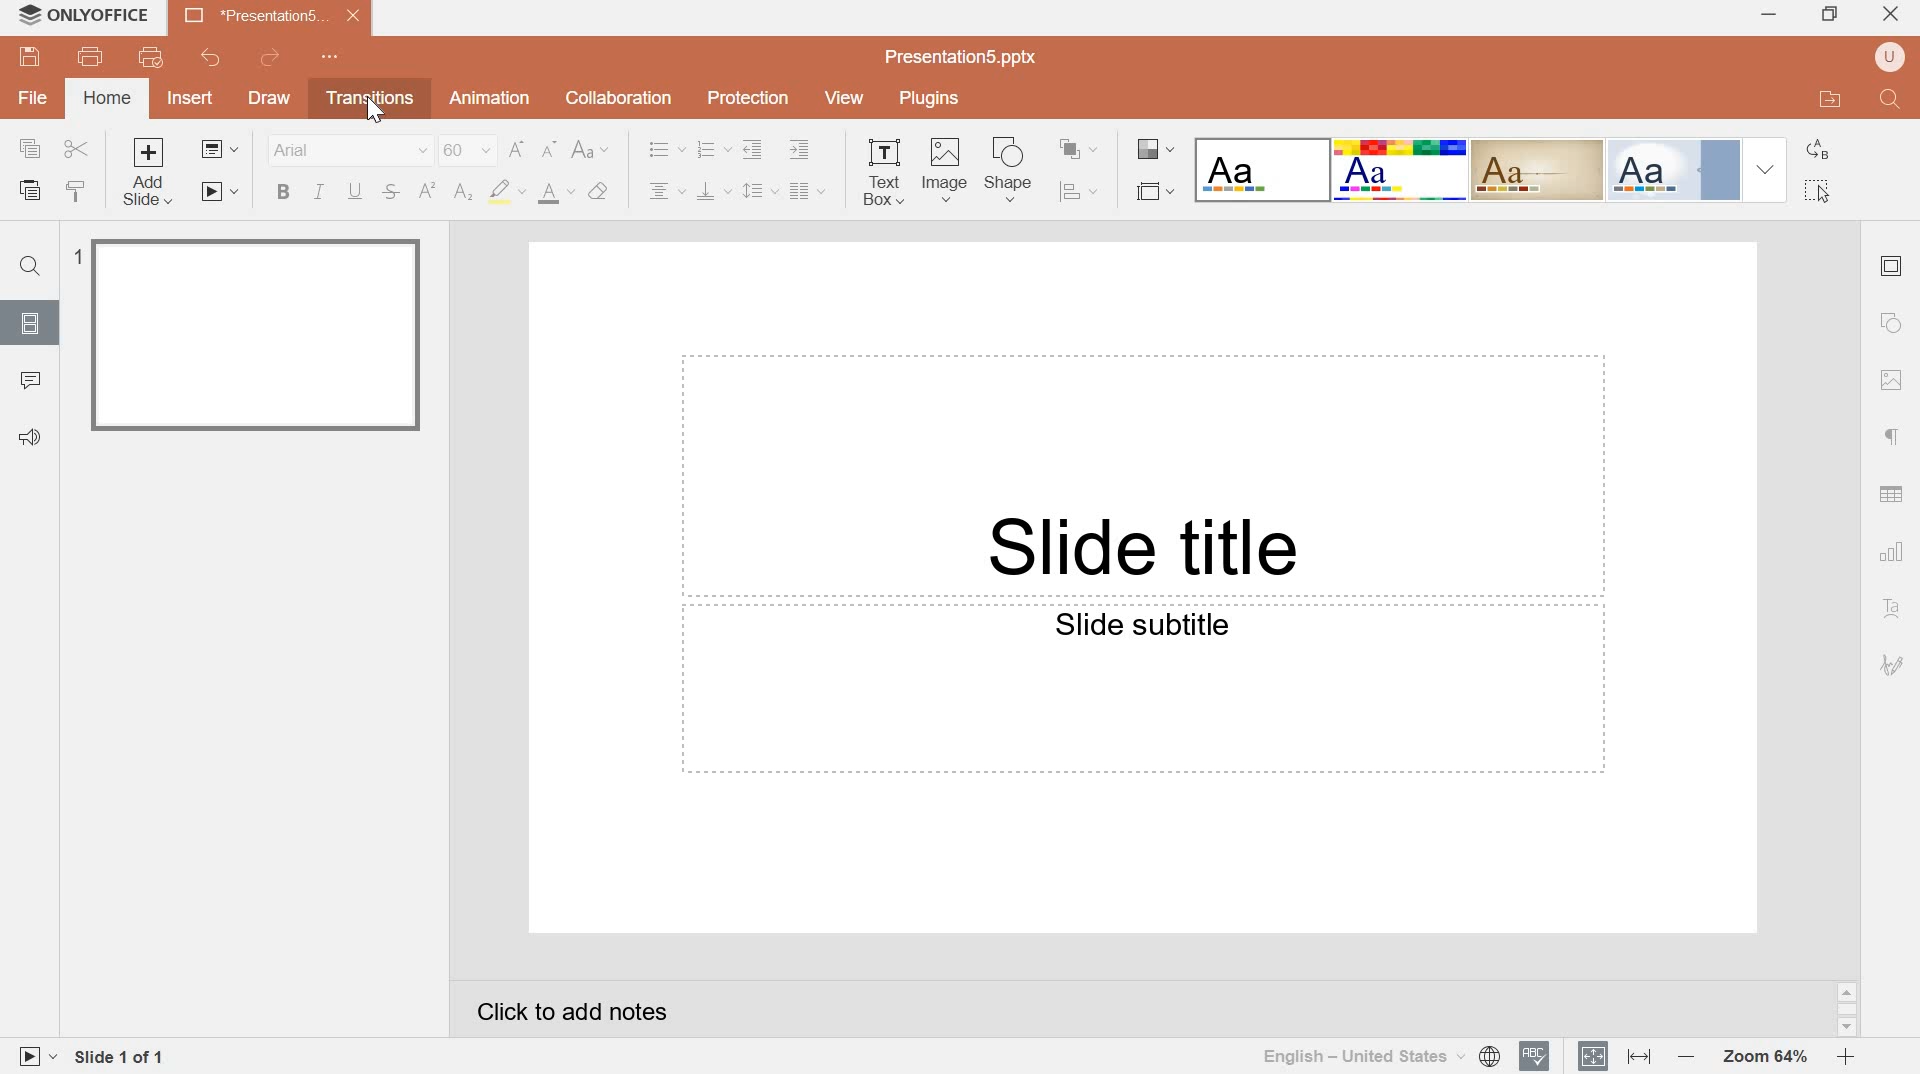 The width and height of the screenshot is (1920, 1074). Describe the element at coordinates (32, 381) in the screenshot. I see `comments` at that location.